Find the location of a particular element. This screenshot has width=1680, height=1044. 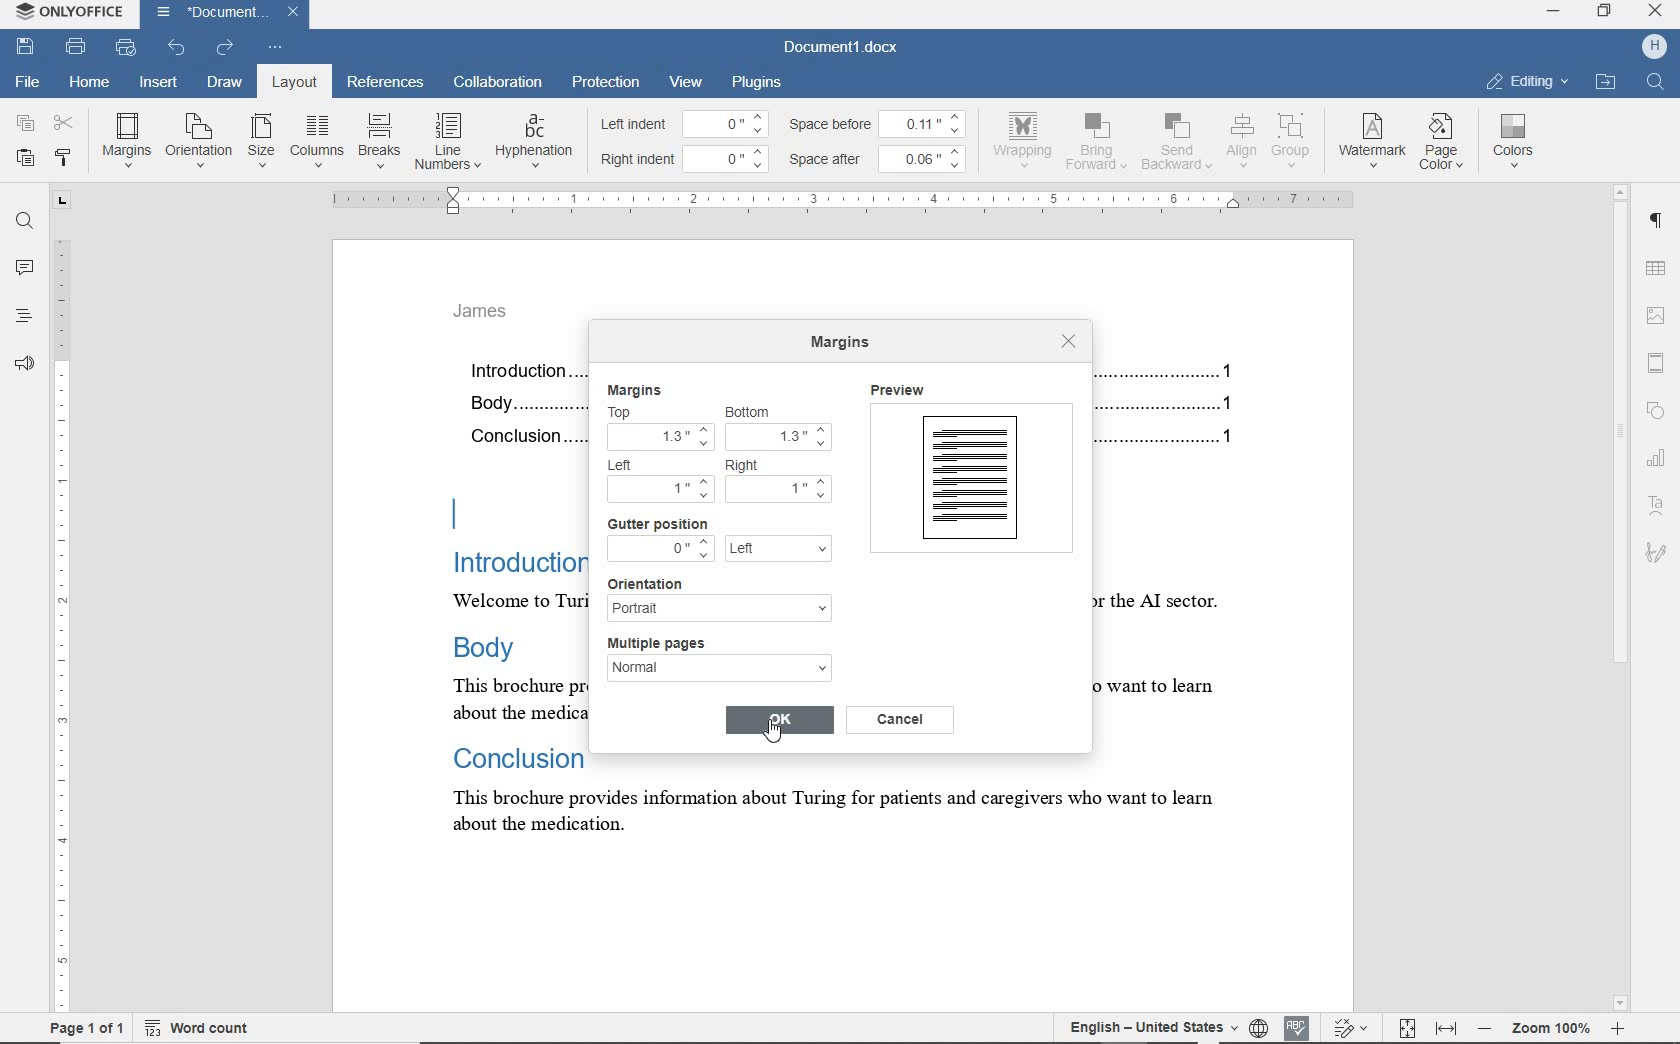

align is located at coordinates (1239, 140).